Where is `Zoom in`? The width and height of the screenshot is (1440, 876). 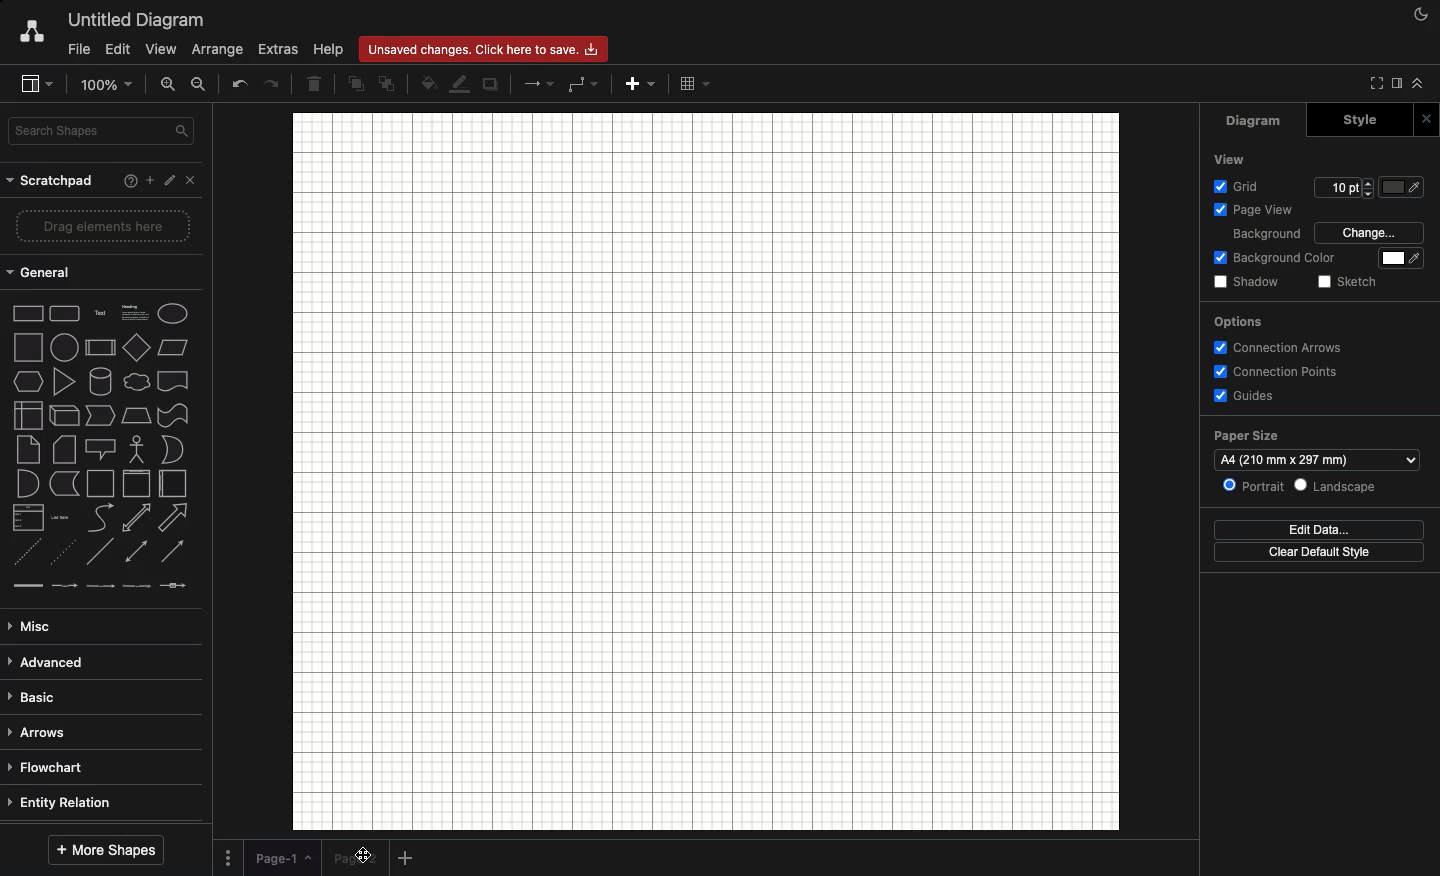
Zoom in is located at coordinates (166, 87).